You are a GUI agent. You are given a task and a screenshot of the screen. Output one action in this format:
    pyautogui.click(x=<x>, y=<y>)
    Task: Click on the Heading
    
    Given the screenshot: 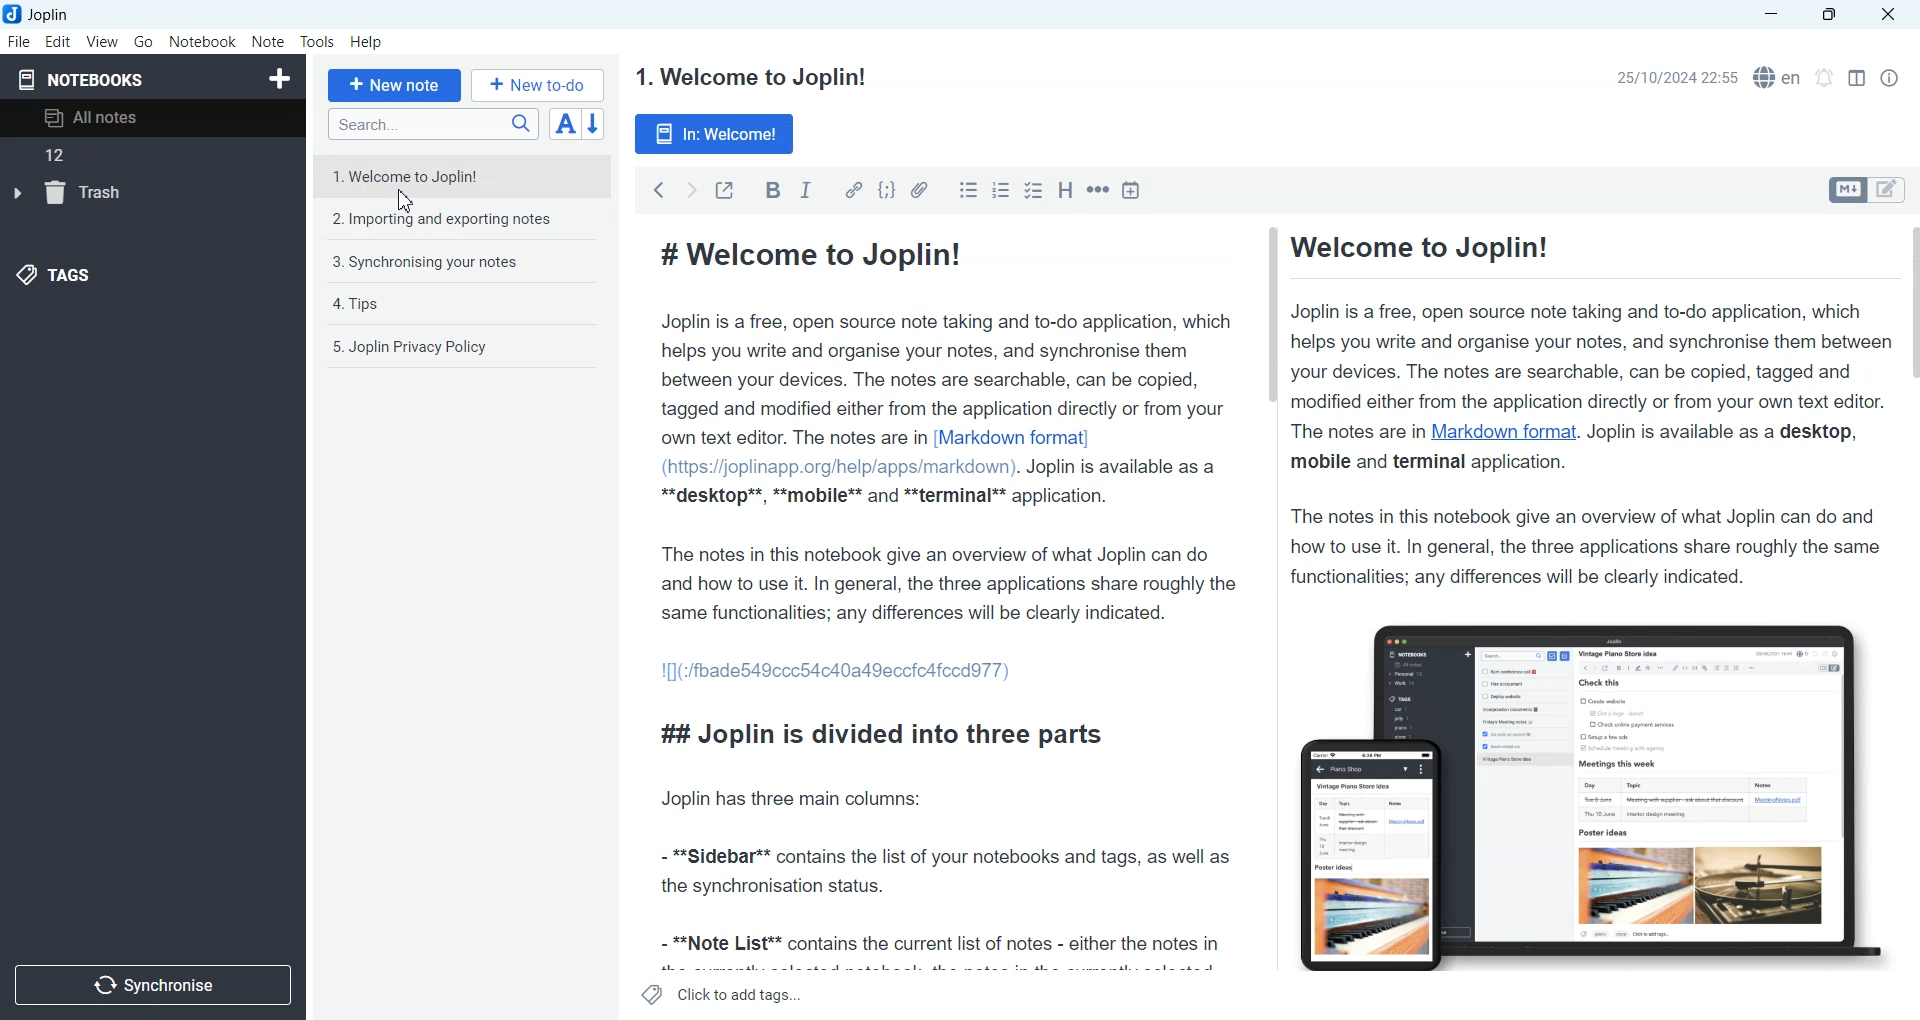 What is the action you would take?
    pyautogui.click(x=1067, y=190)
    